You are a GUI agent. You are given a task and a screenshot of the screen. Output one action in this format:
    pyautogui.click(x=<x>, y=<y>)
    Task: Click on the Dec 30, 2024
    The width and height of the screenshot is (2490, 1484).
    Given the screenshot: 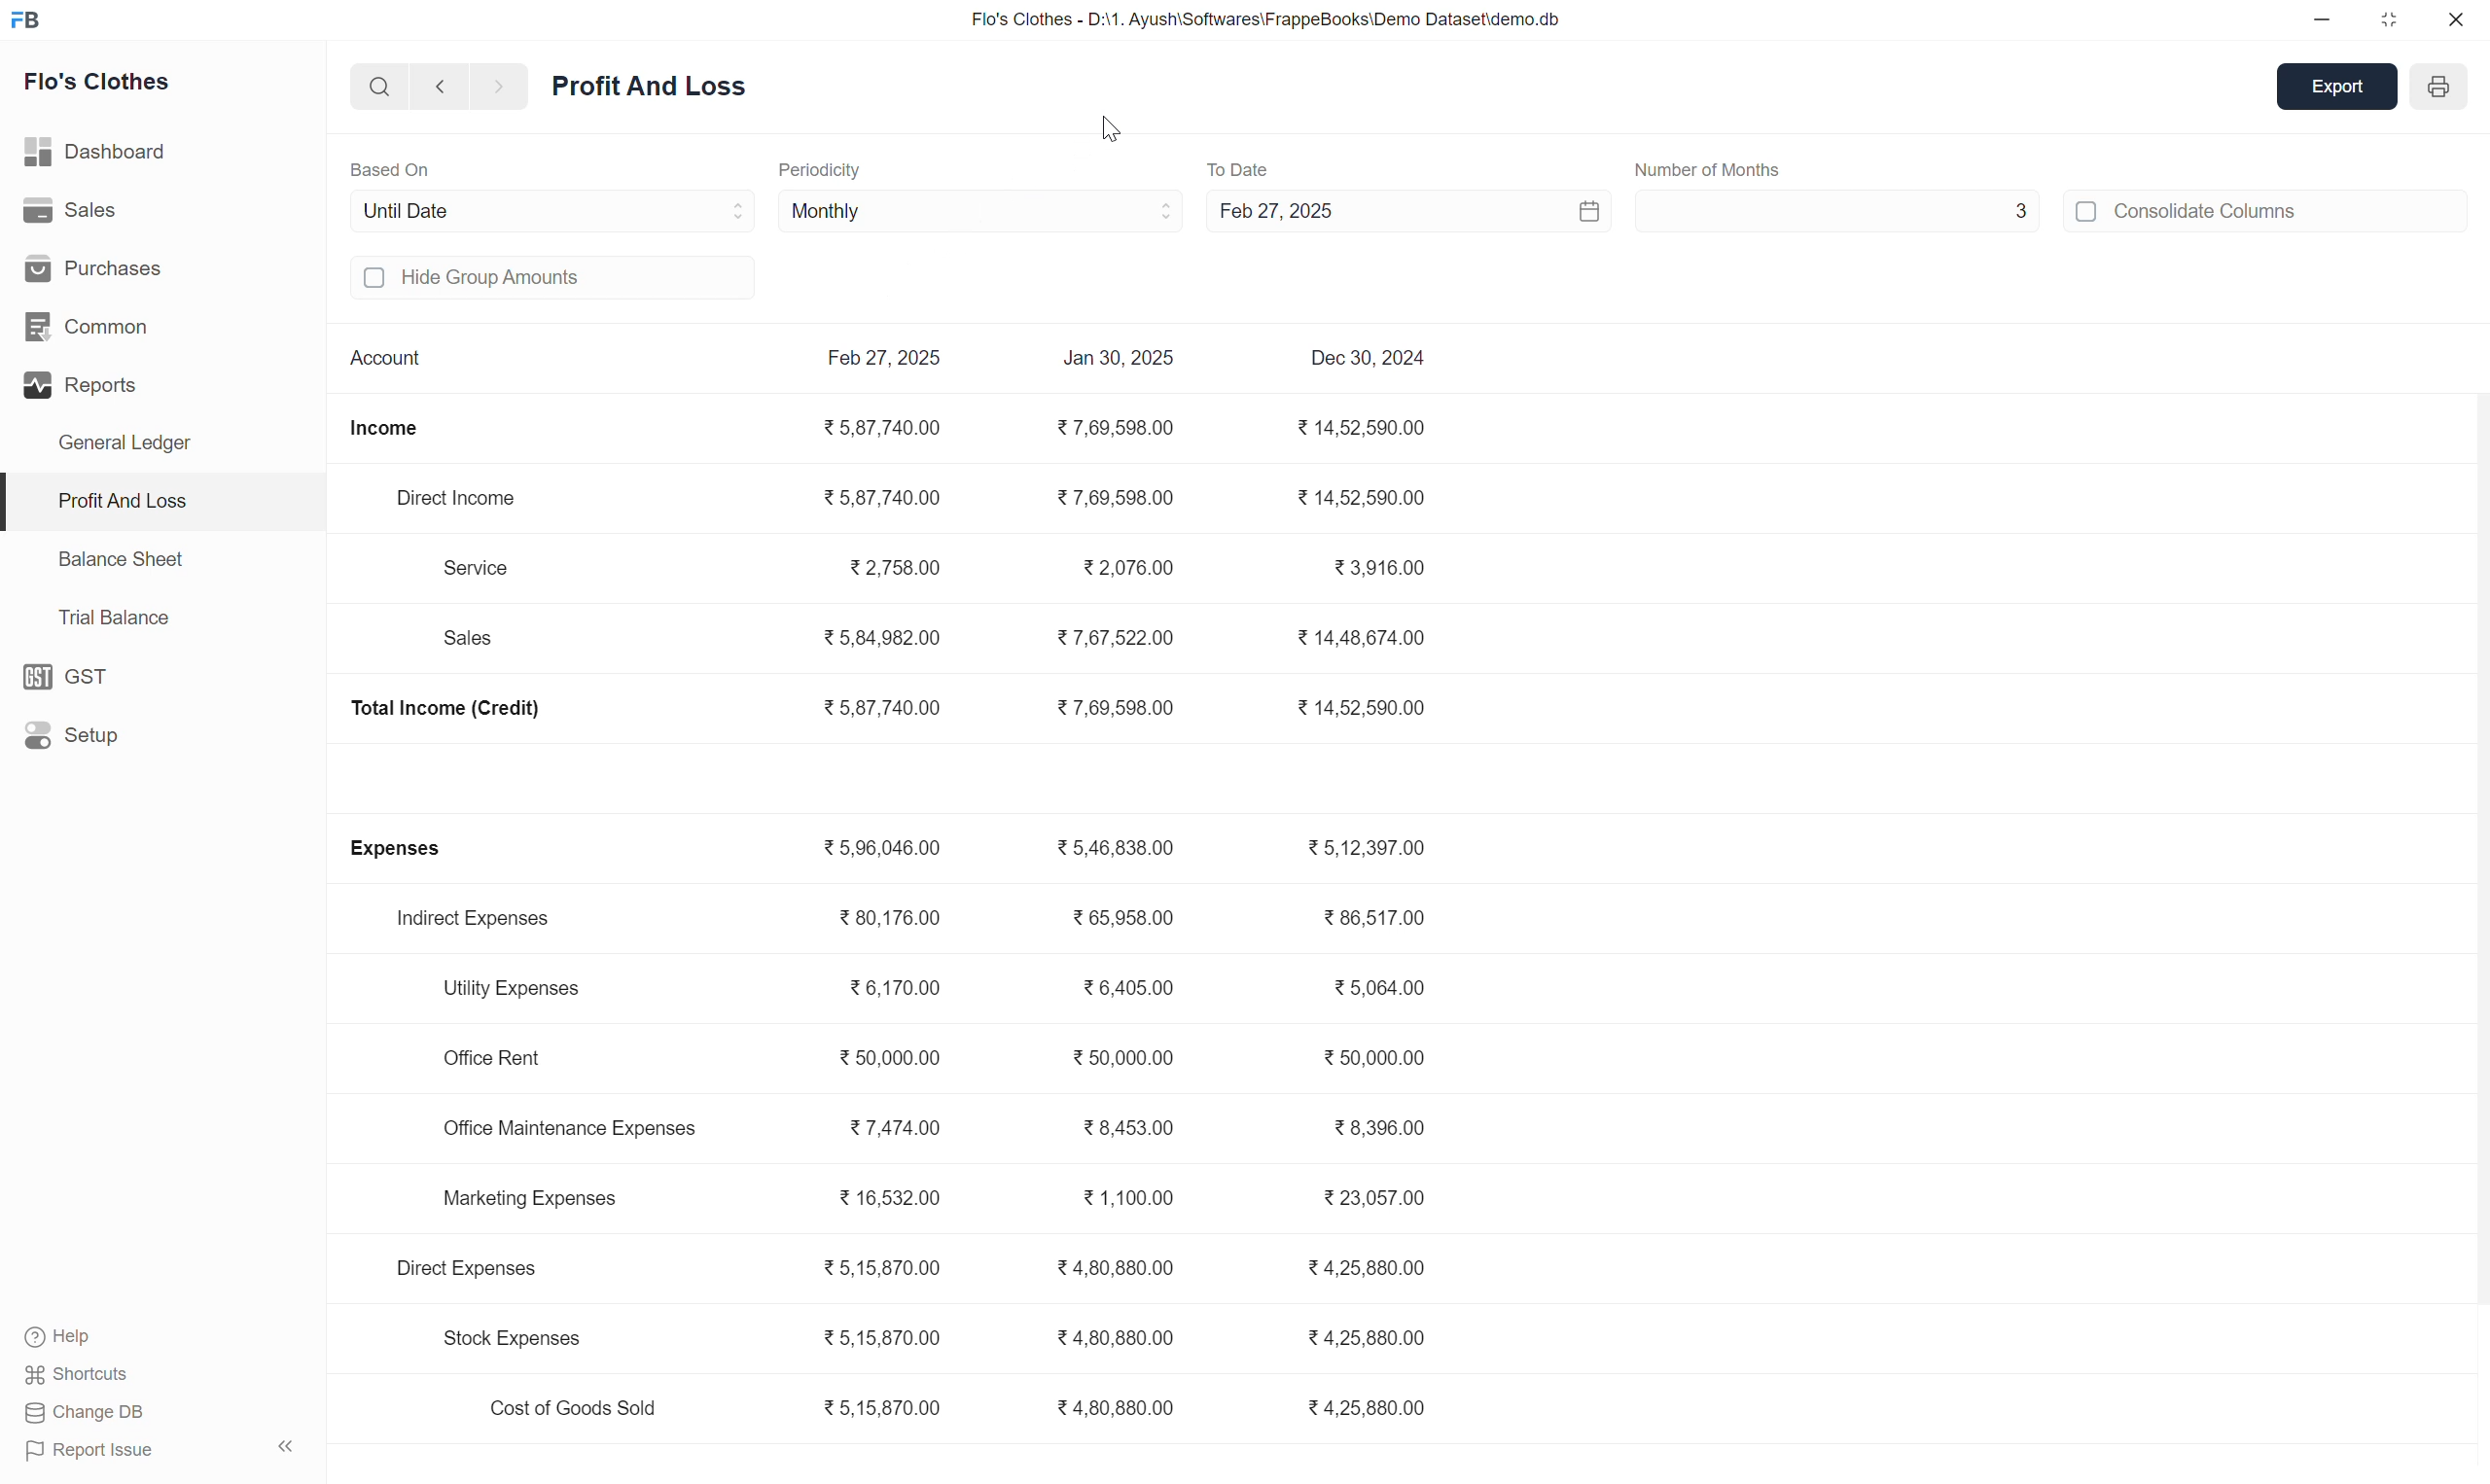 What is the action you would take?
    pyautogui.click(x=1359, y=355)
    